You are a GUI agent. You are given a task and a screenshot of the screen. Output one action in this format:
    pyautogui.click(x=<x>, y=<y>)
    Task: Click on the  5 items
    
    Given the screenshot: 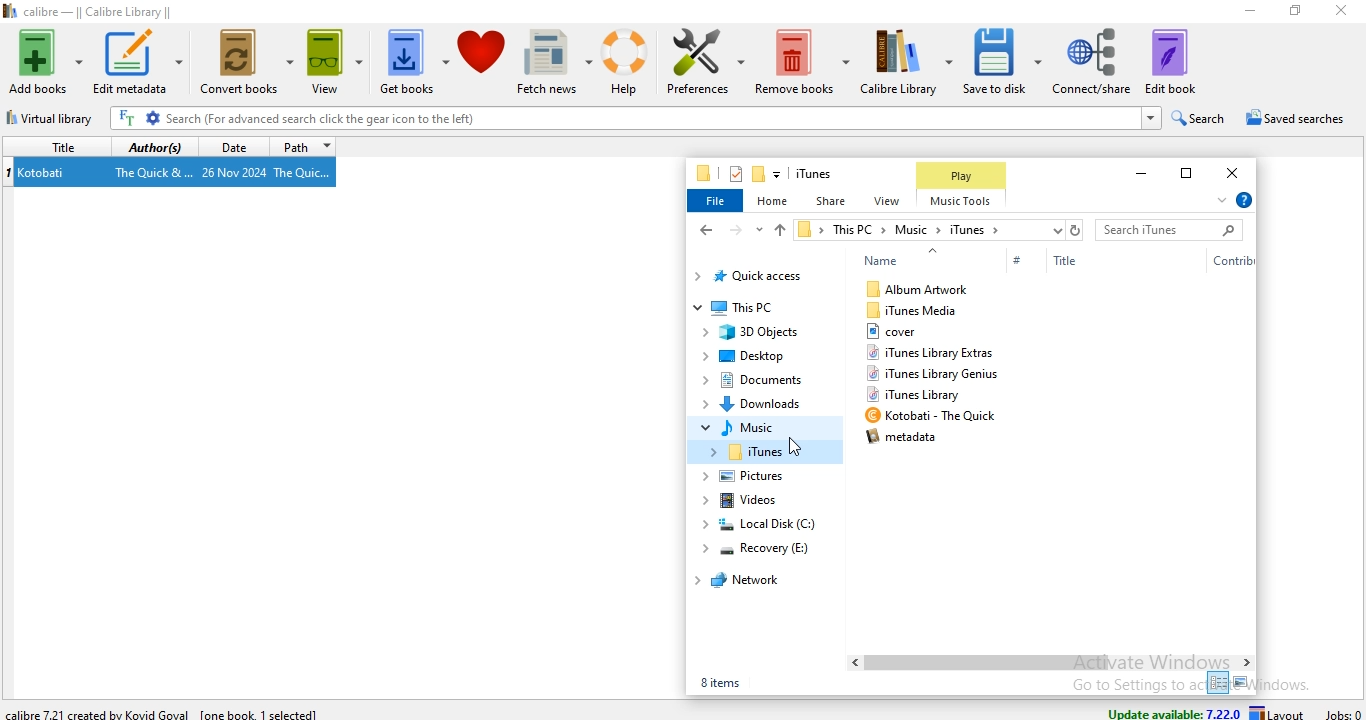 What is the action you would take?
    pyautogui.click(x=718, y=682)
    